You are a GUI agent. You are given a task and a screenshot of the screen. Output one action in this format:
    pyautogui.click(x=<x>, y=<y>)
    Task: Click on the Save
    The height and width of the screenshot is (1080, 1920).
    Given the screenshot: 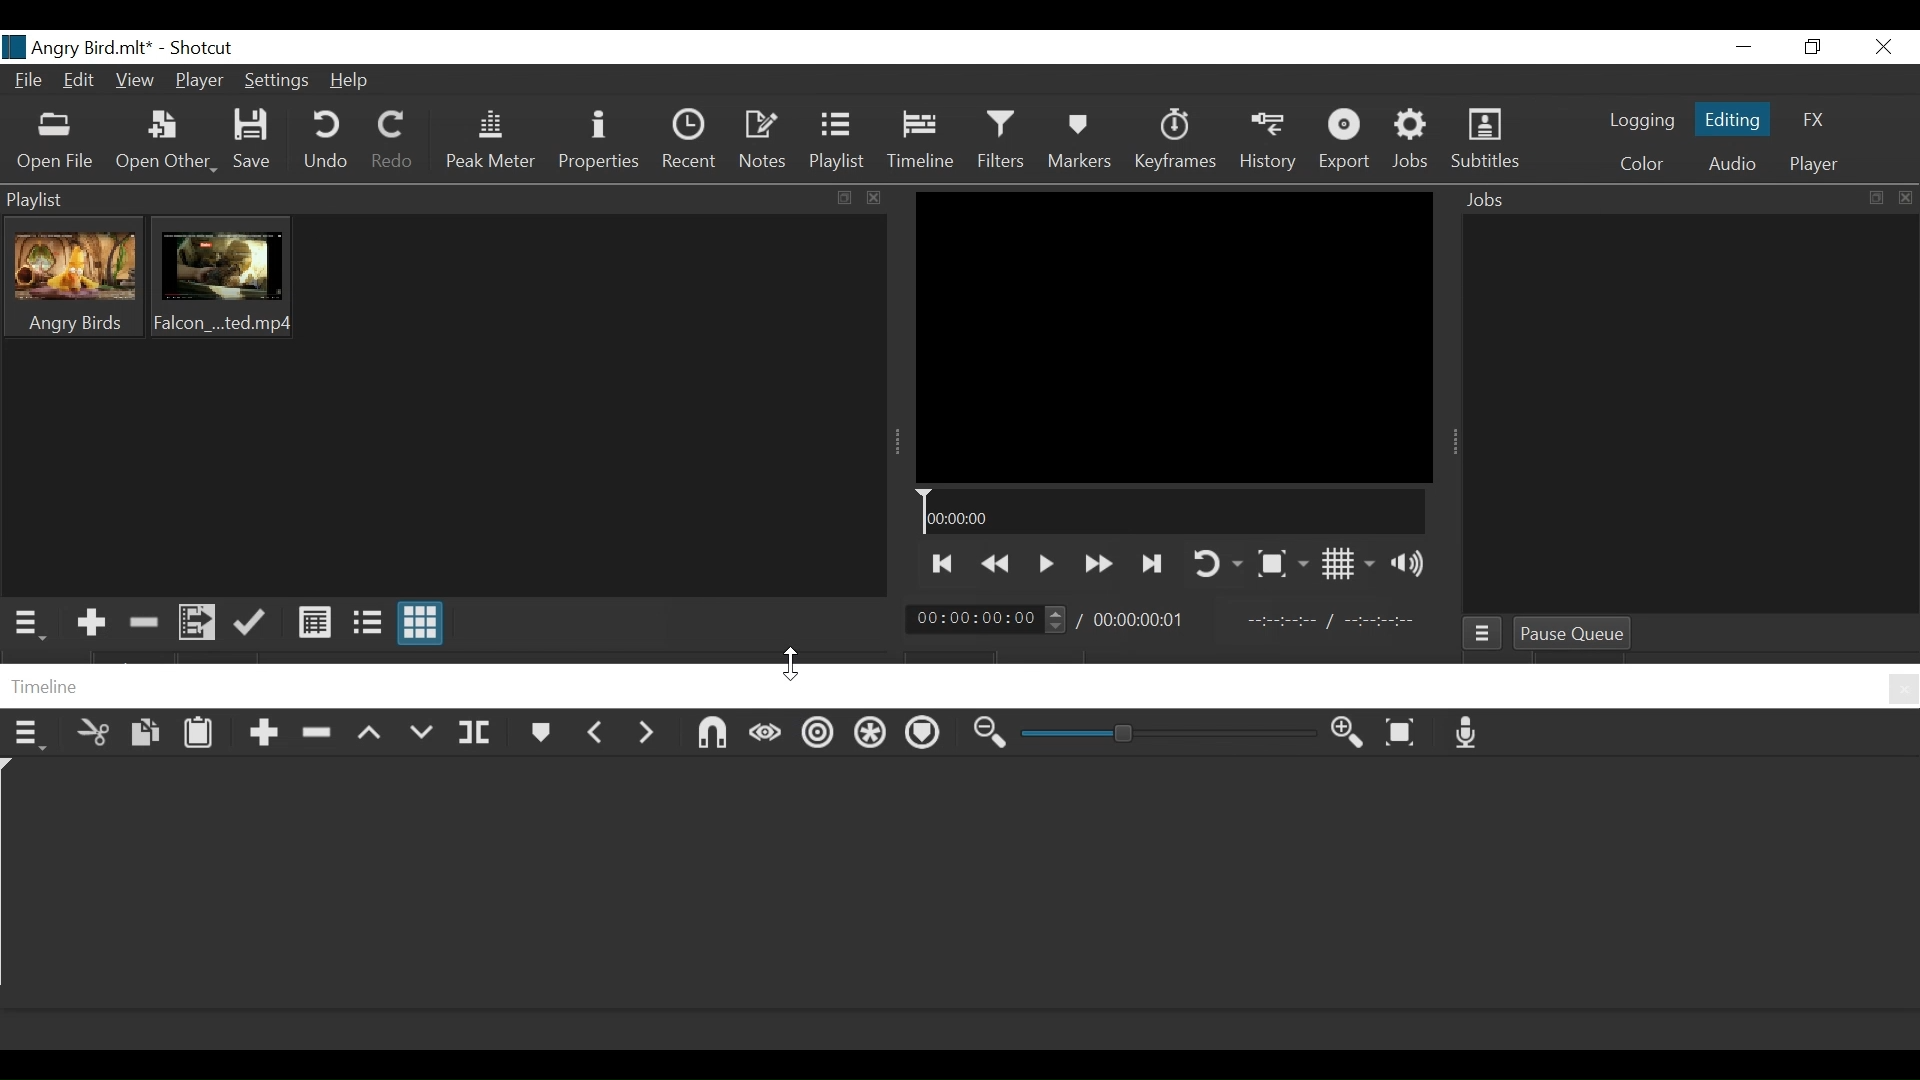 What is the action you would take?
    pyautogui.click(x=257, y=140)
    